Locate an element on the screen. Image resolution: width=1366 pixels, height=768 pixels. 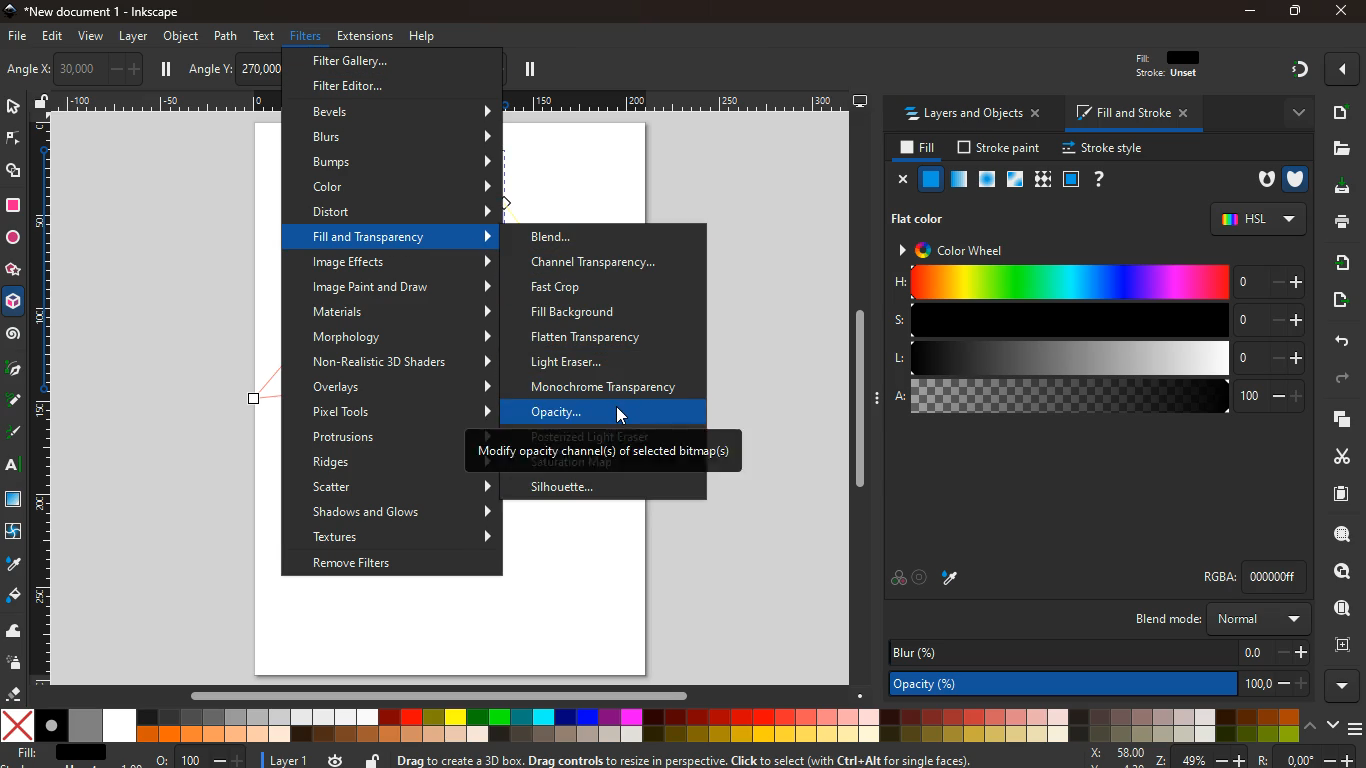
close is located at coordinates (903, 180).